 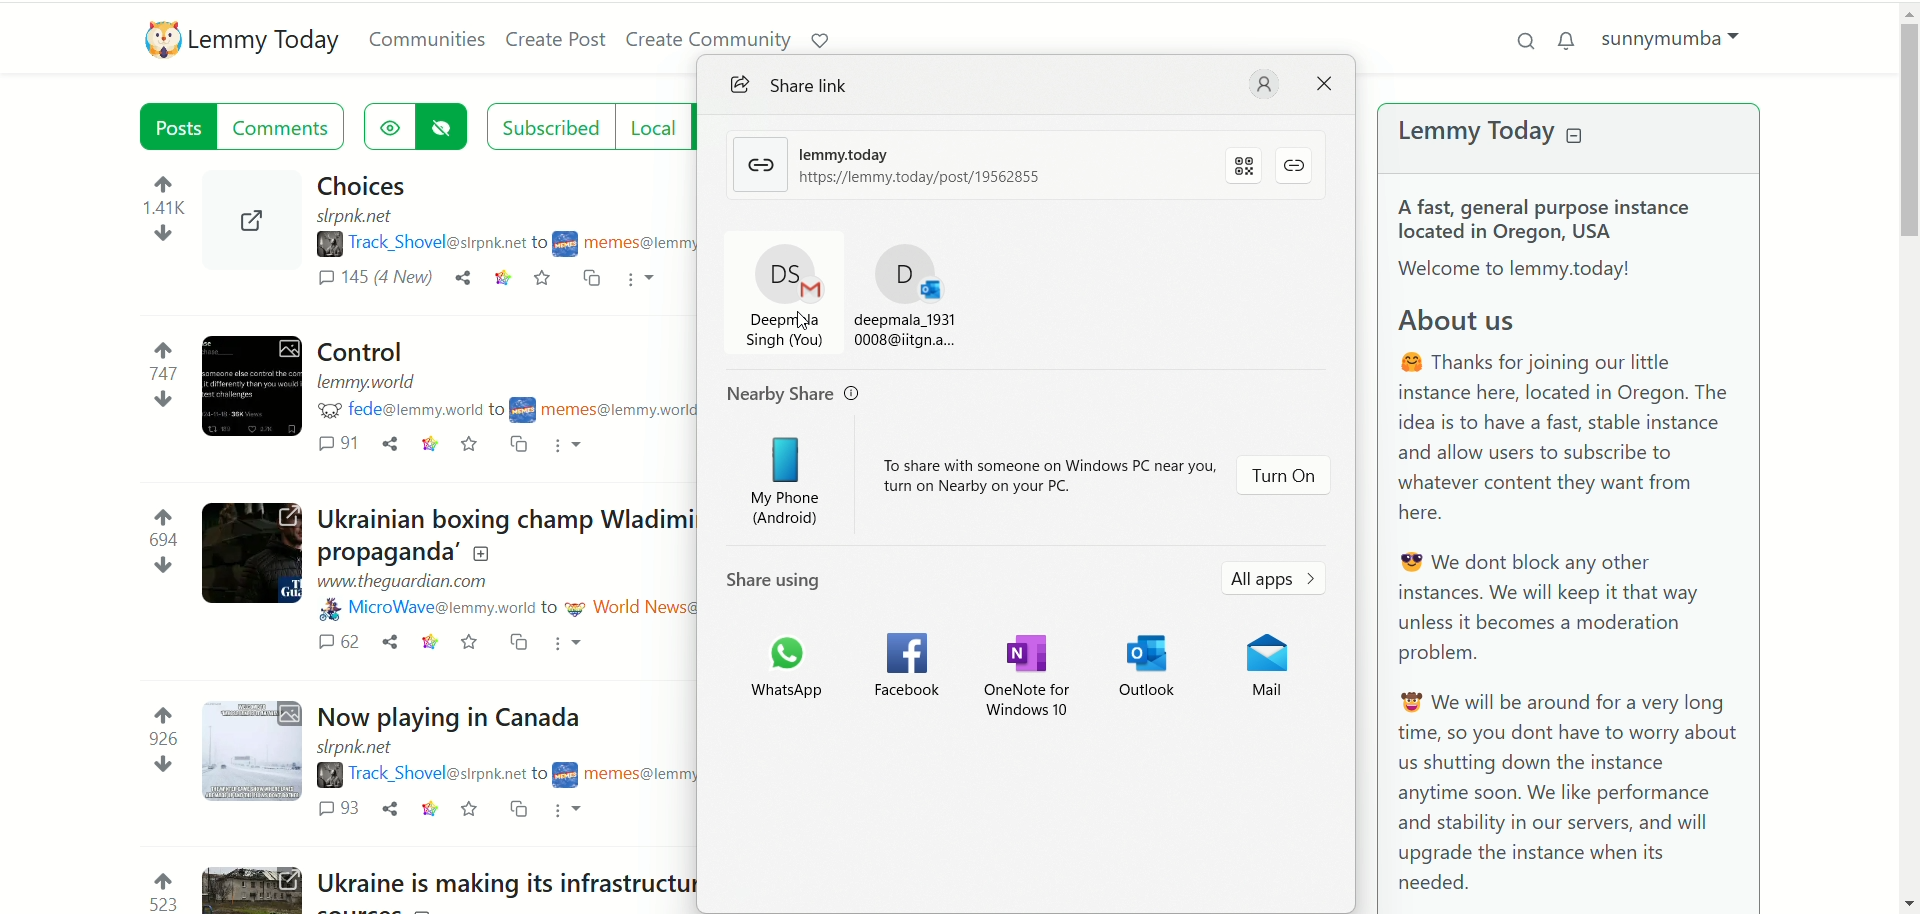 What do you see at coordinates (572, 646) in the screenshot?
I see `more` at bounding box center [572, 646].